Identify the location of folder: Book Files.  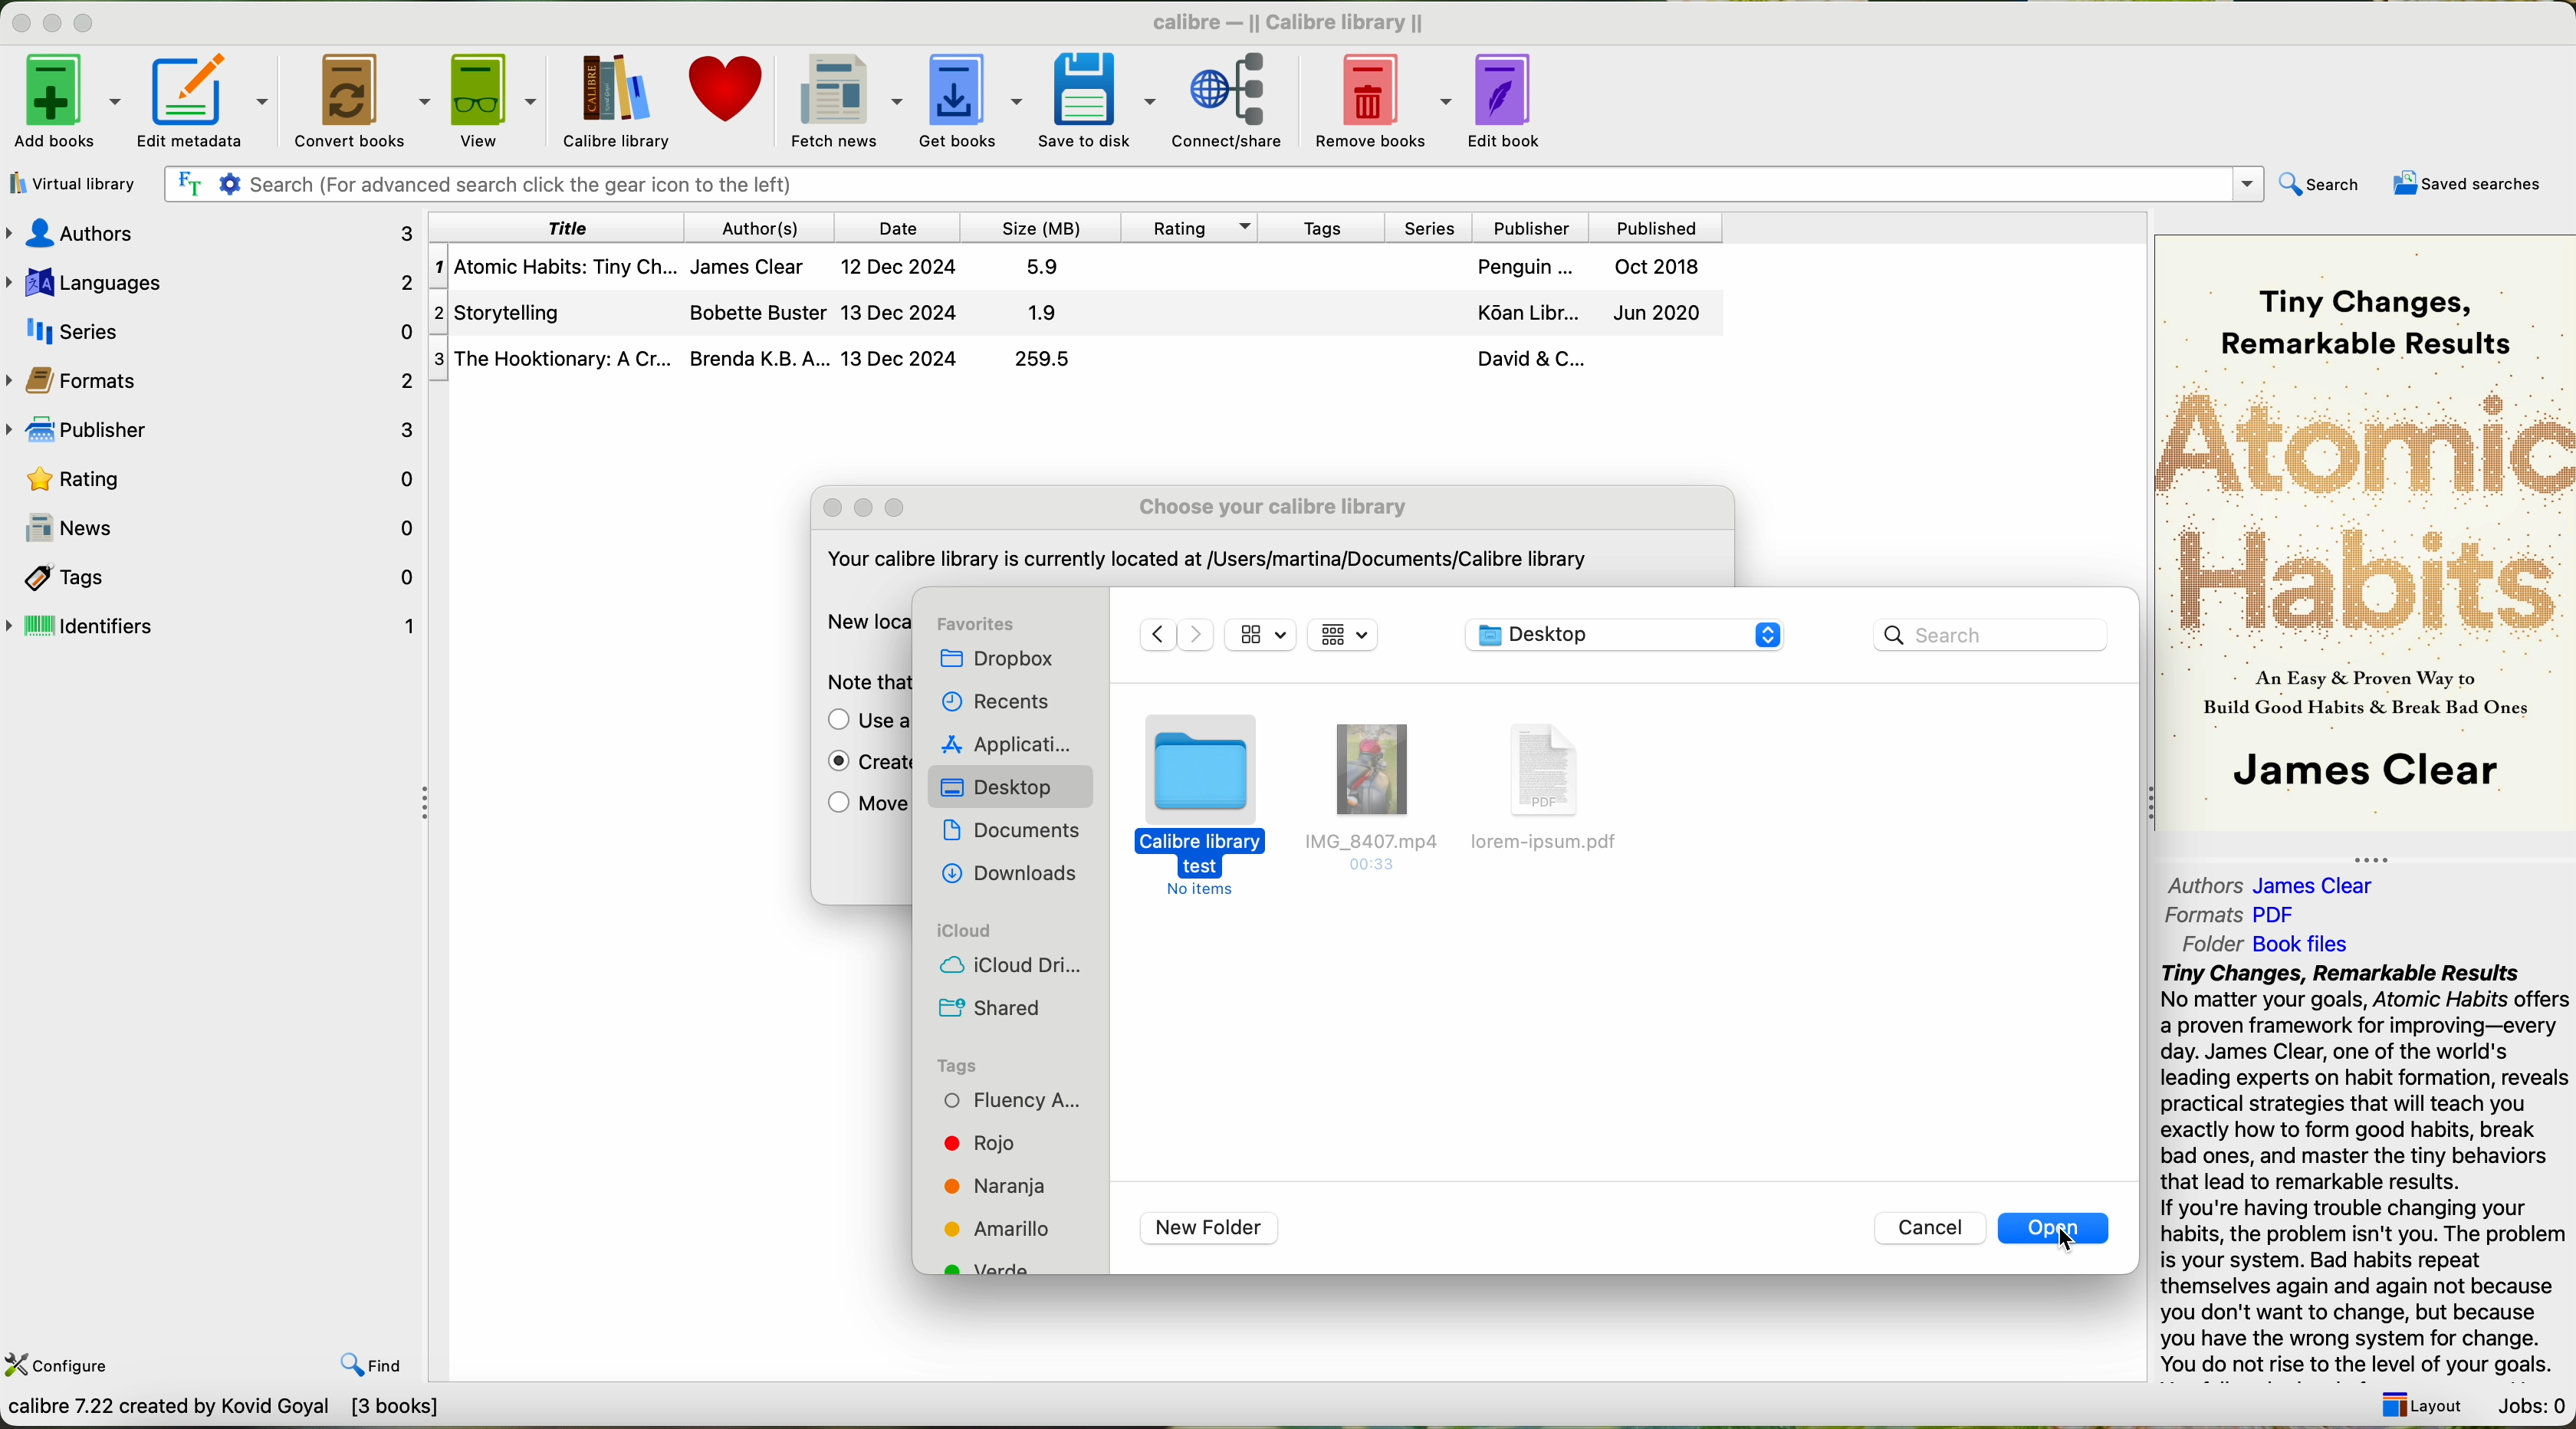
(2267, 944).